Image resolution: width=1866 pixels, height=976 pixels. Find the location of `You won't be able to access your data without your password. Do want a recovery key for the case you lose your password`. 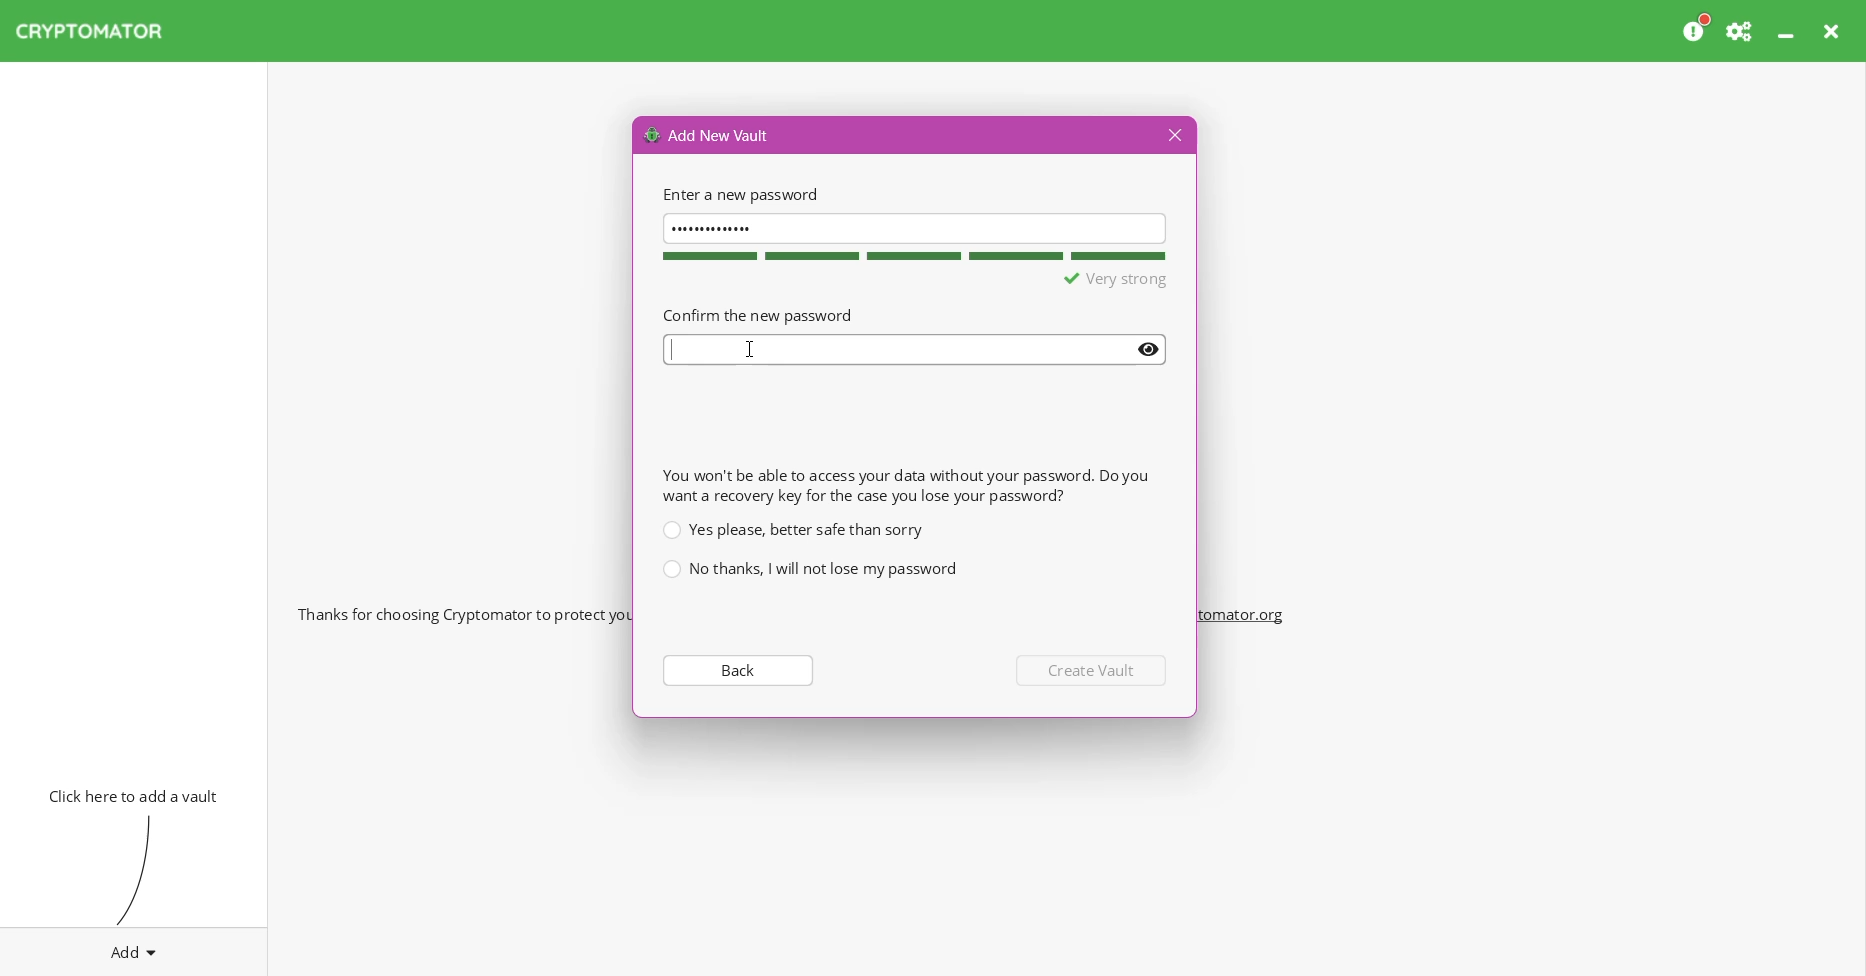

You won't be able to access your data without your password. Do want a recovery key for the case you lose your password is located at coordinates (905, 485).